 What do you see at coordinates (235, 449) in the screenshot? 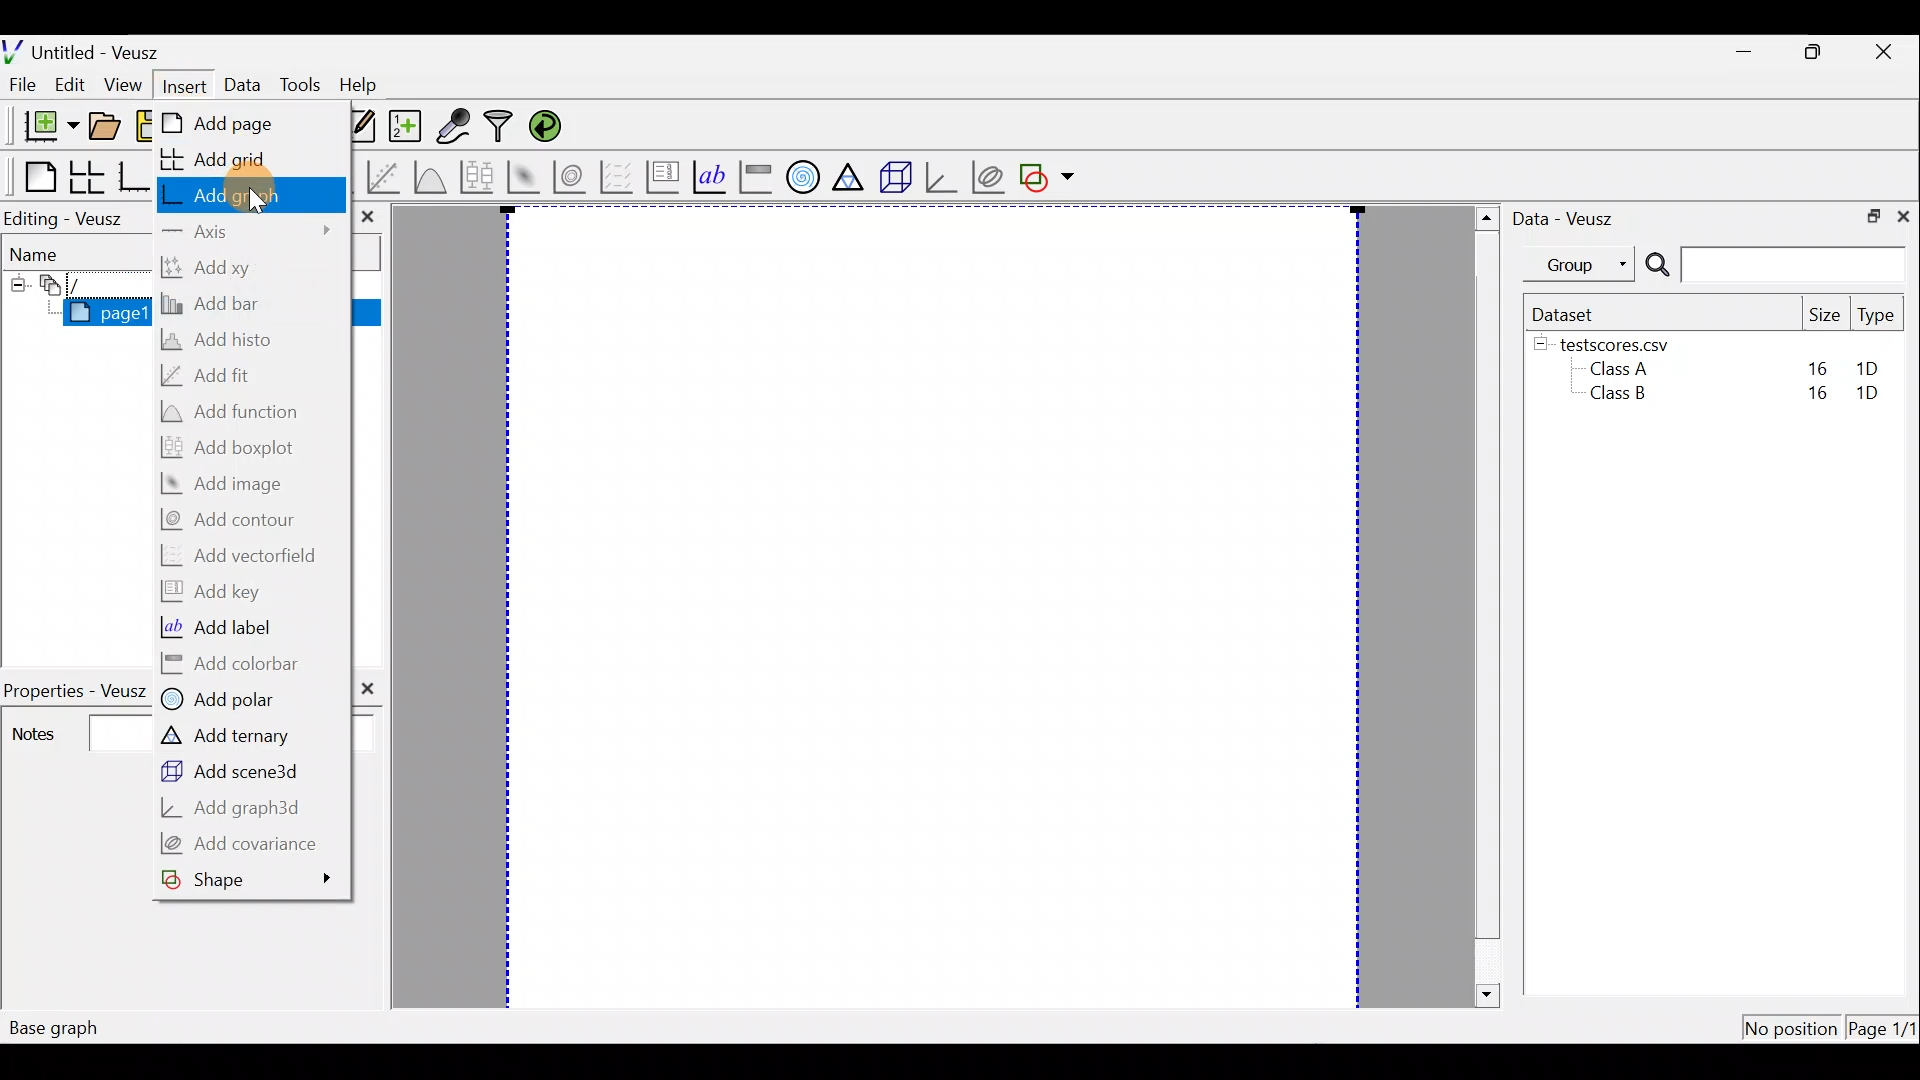
I see `Add boxplot` at bounding box center [235, 449].